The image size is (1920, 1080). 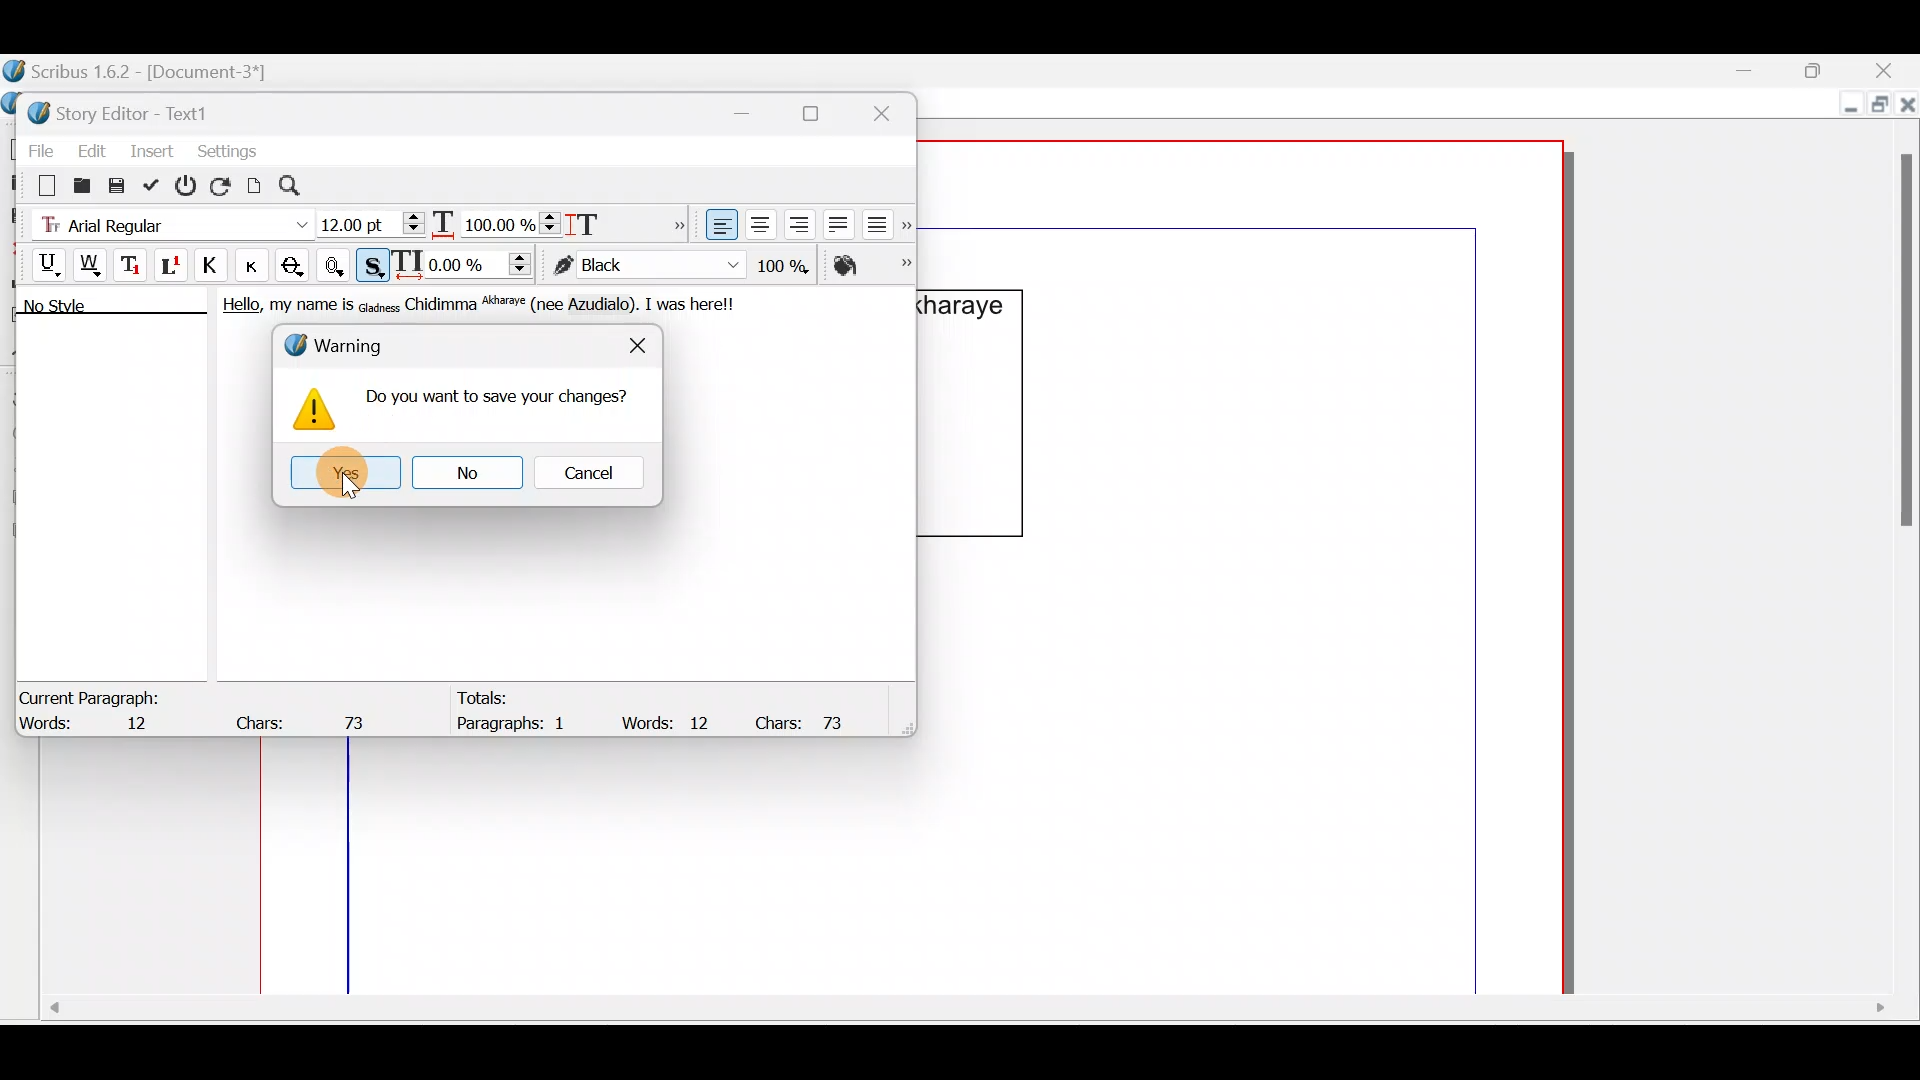 I want to click on Warning, so click(x=344, y=347).